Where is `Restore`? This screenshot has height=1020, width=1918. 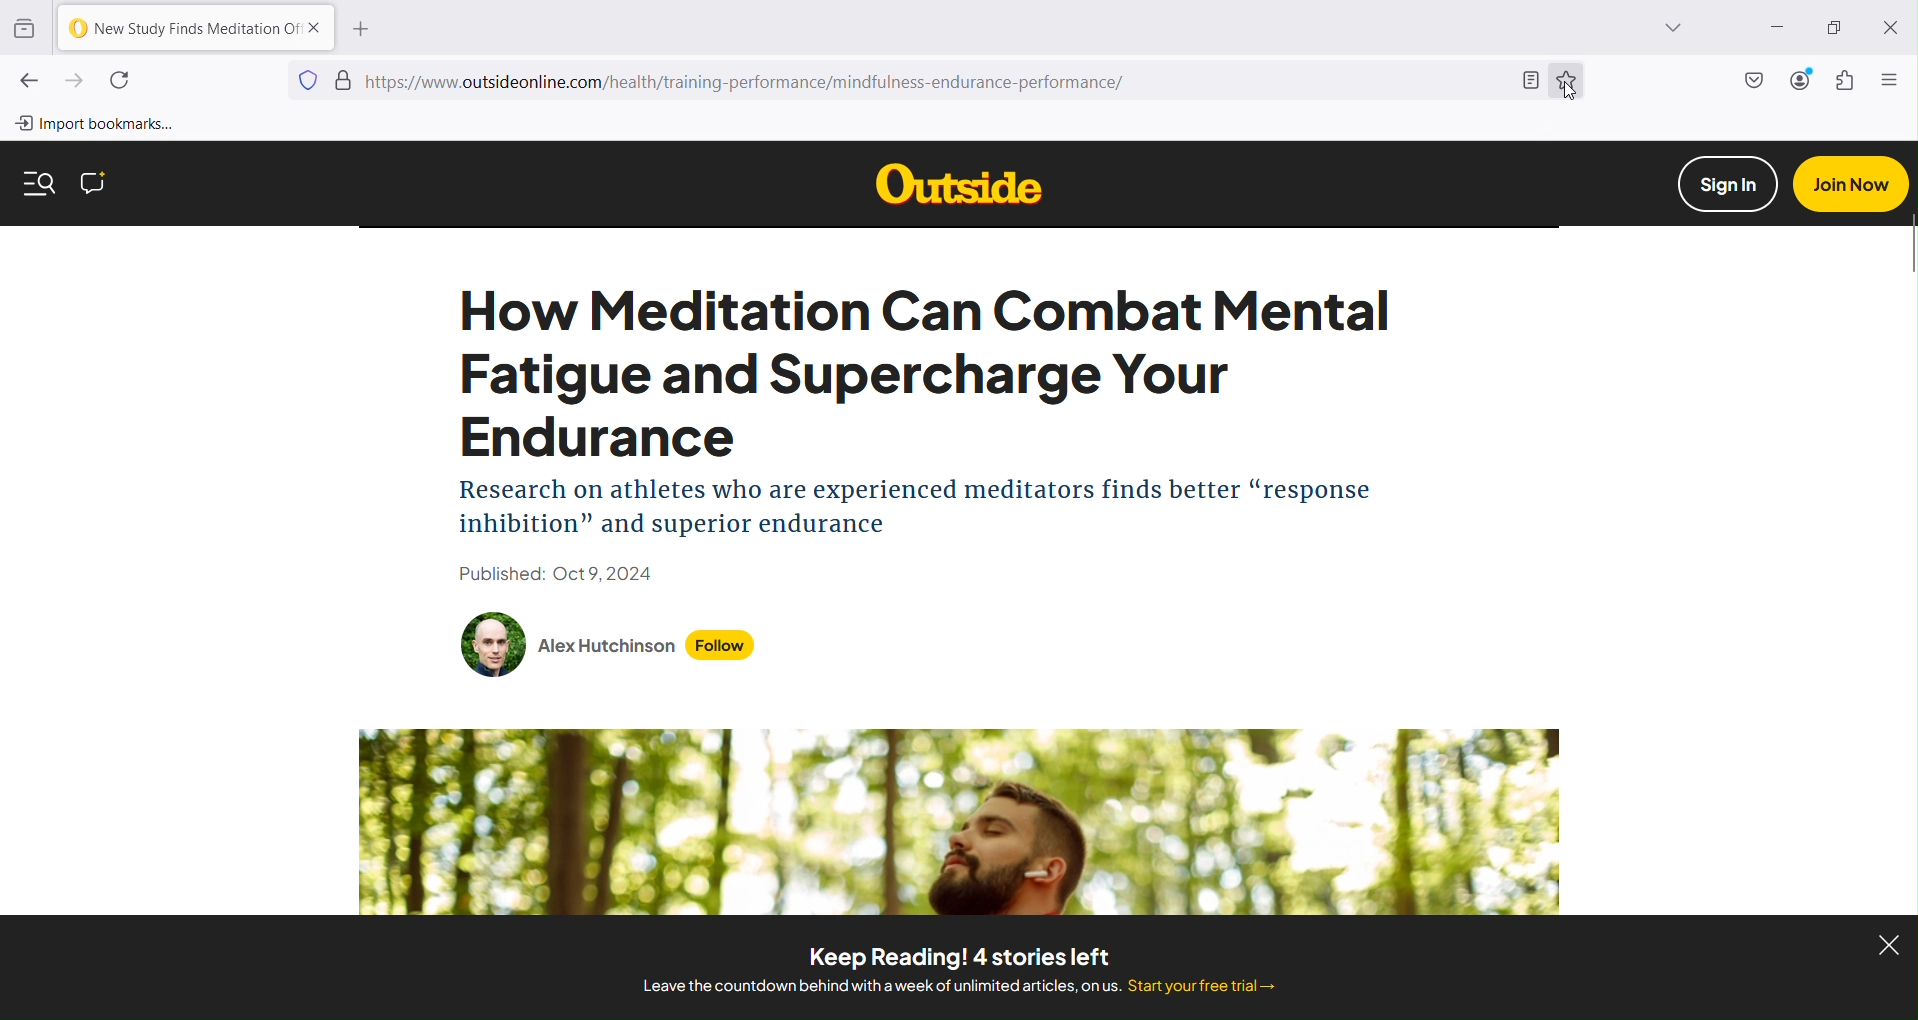 Restore is located at coordinates (1835, 30).